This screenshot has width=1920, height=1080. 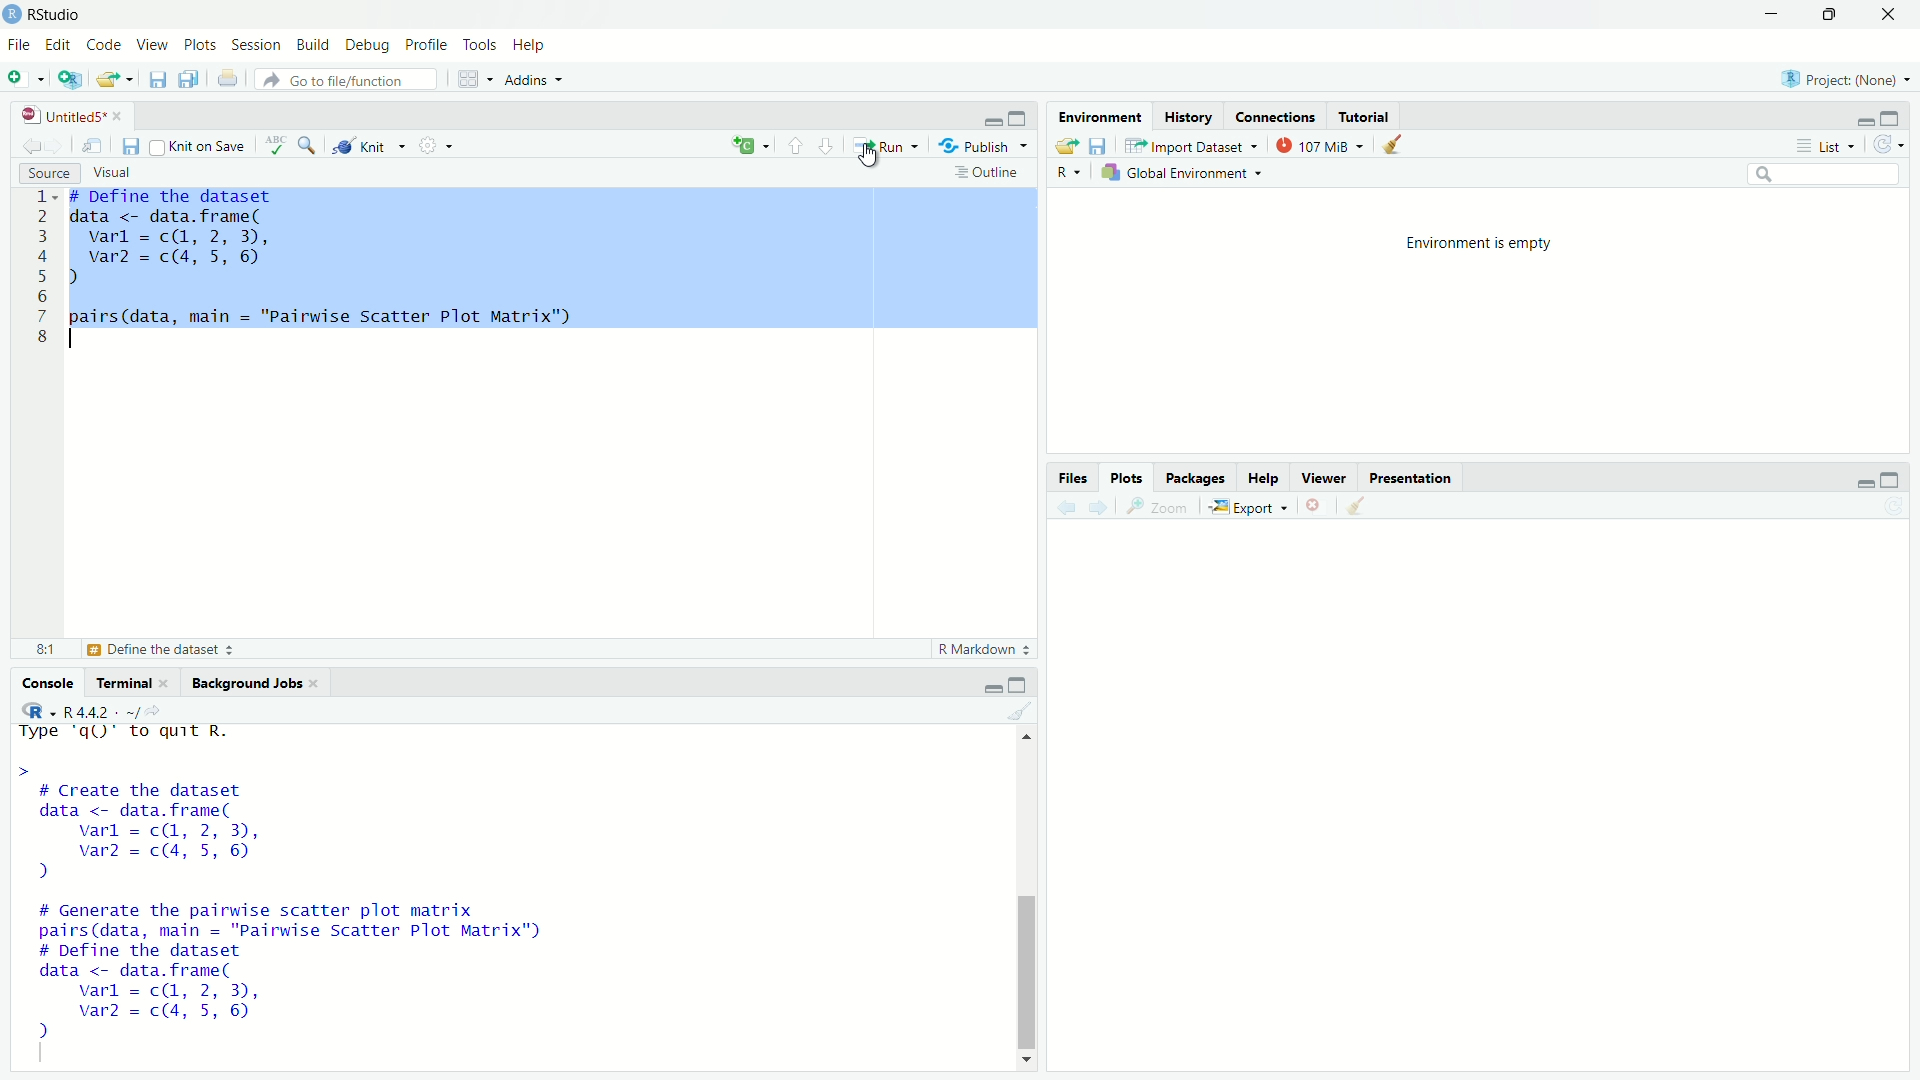 I want to click on Debug, so click(x=369, y=46).